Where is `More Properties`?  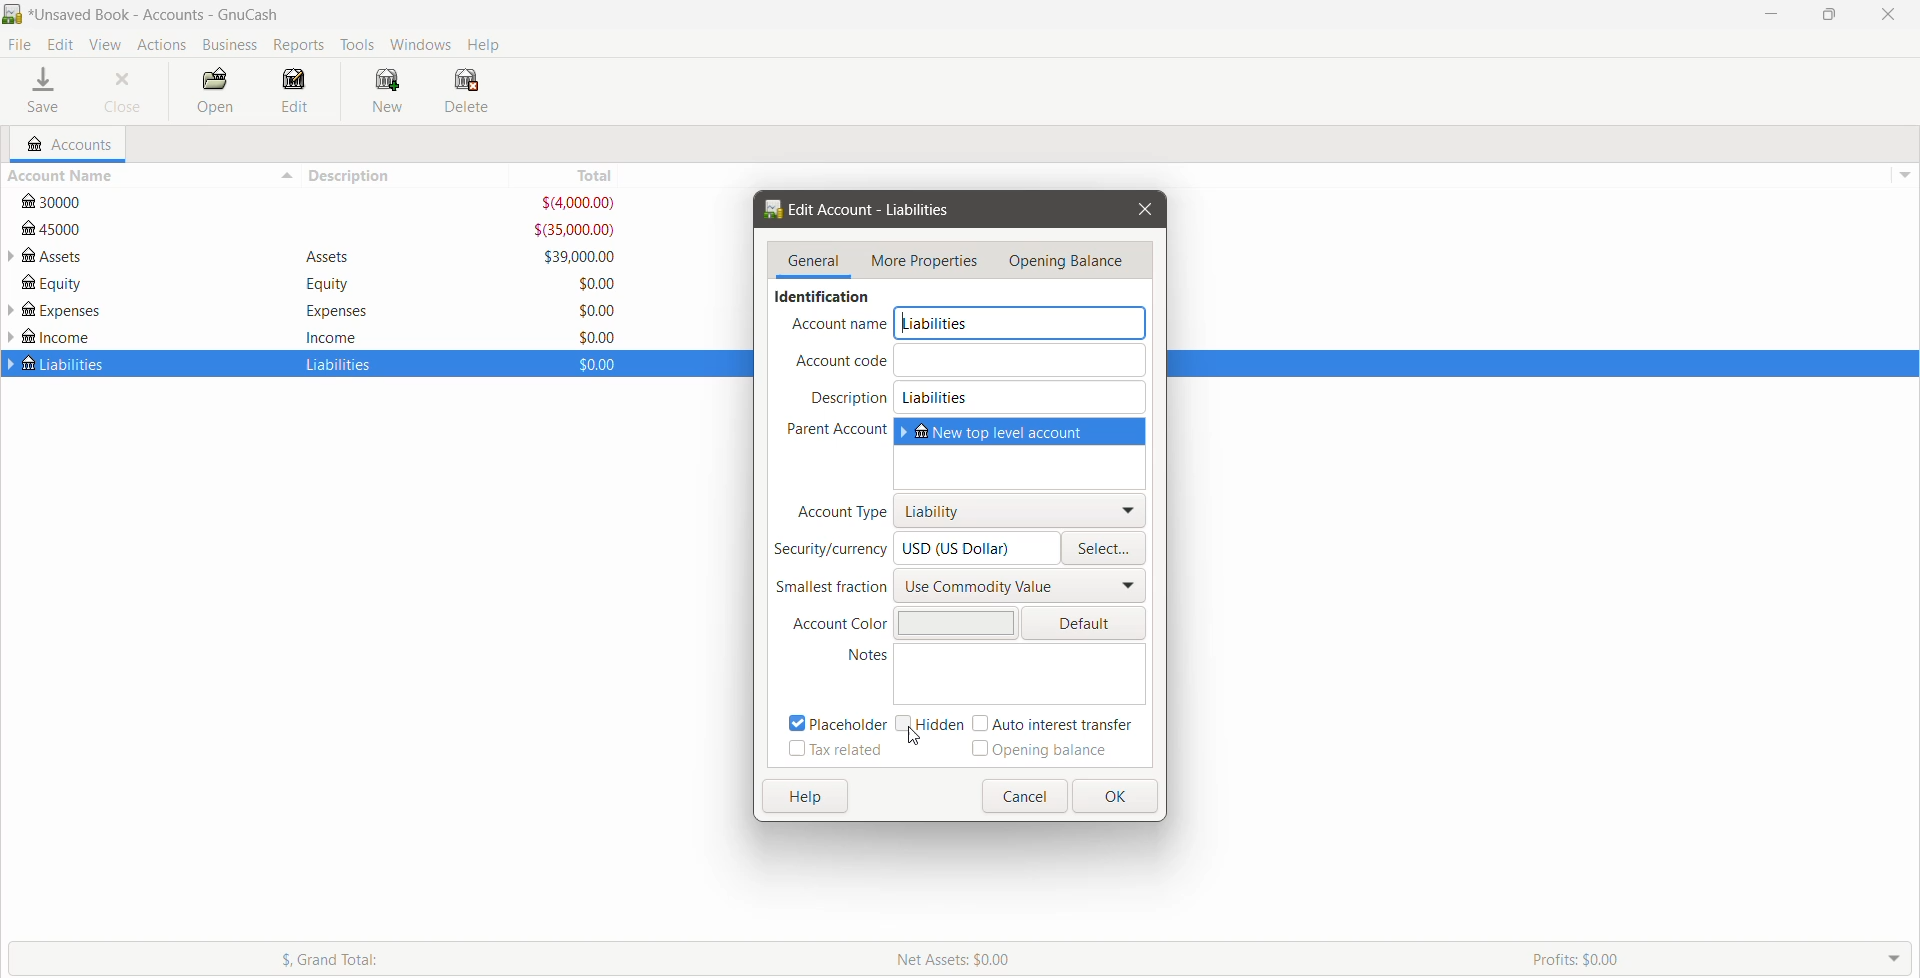 More Properties is located at coordinates (925, 262).